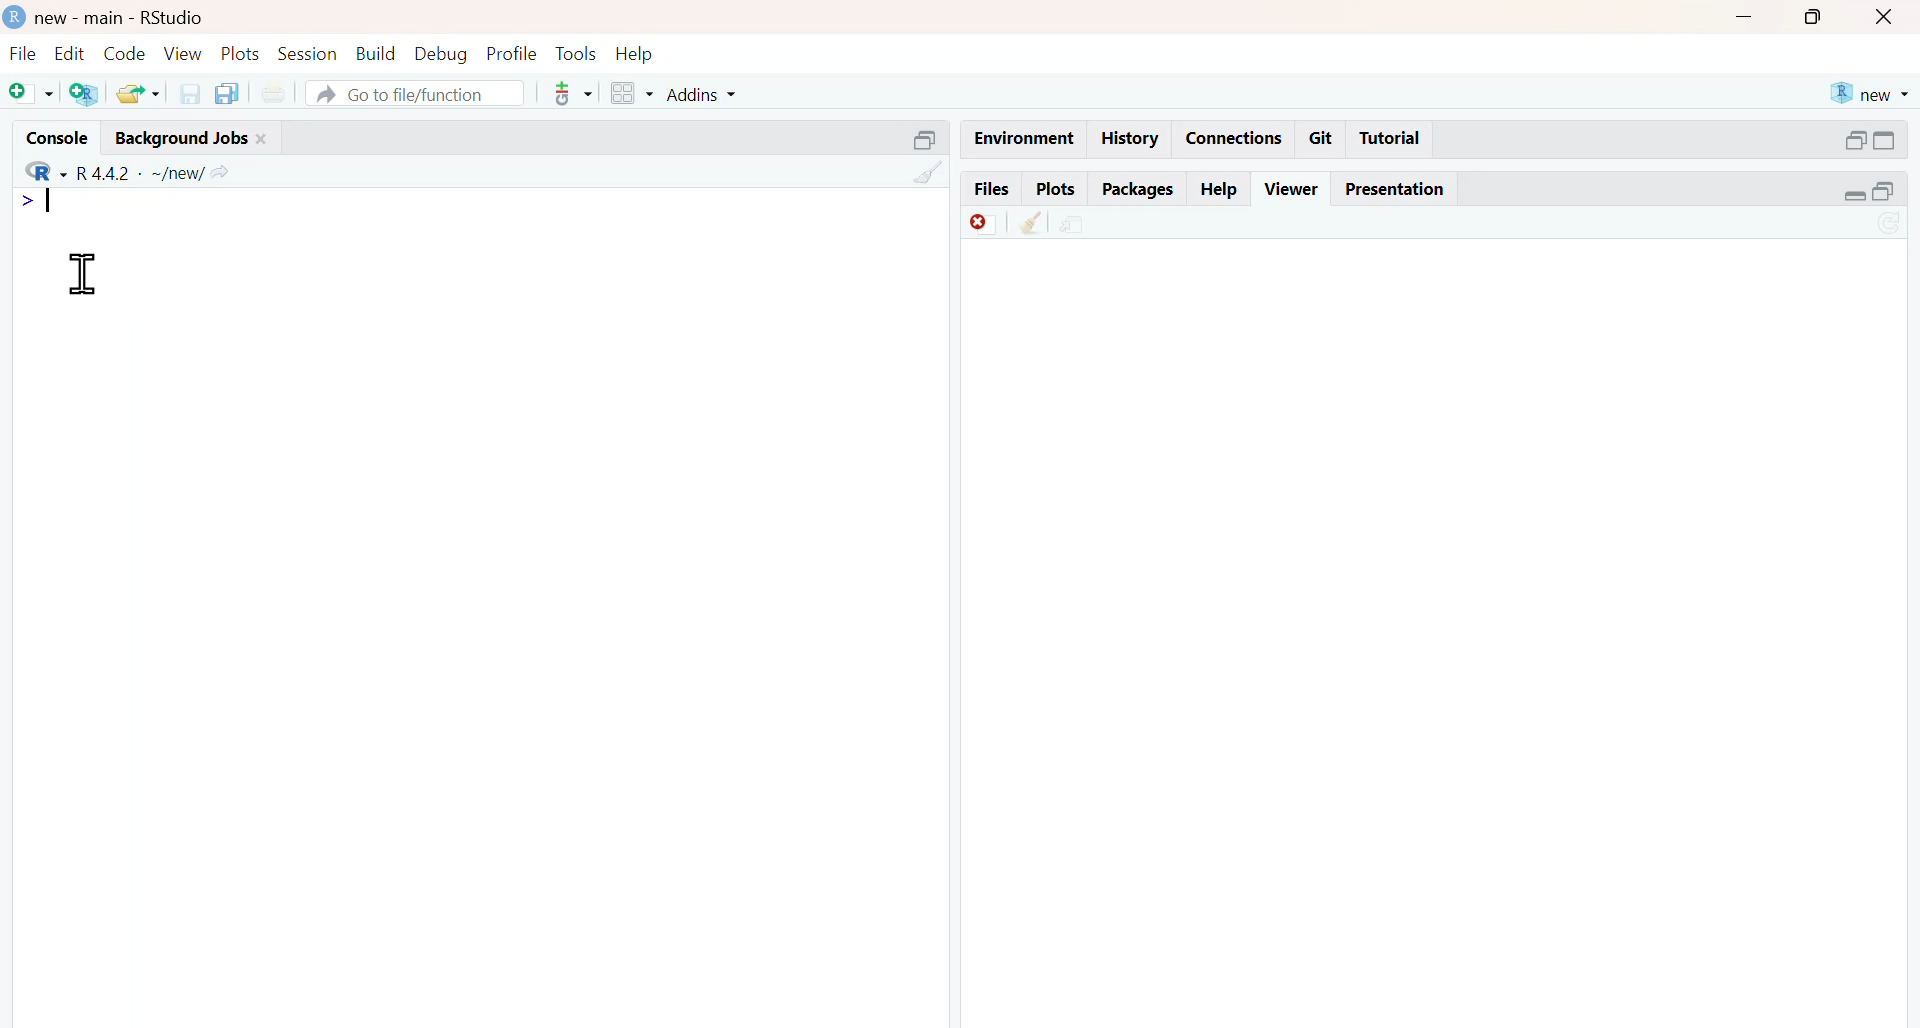 The height and width of the screenshot is (1028, 1920). Describe the element at coordinates (84, 94) in the screenshot. I see `add R file` at that location.